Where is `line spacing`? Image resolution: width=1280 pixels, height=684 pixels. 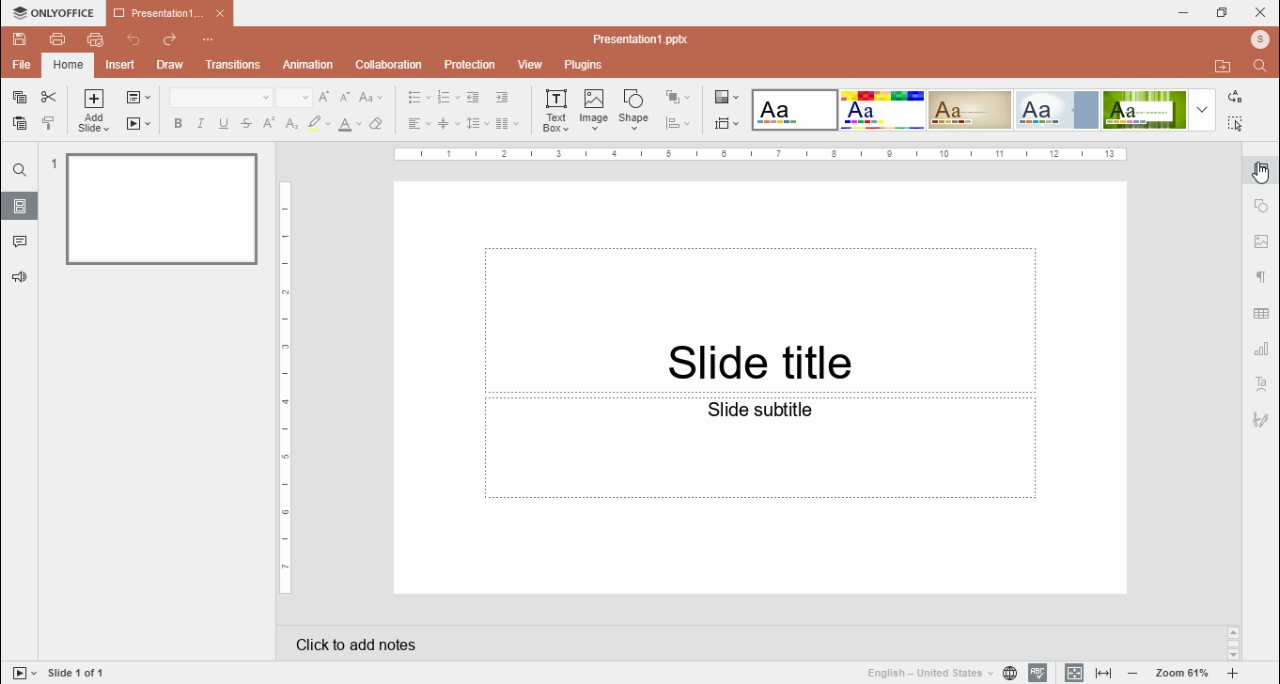
line spacing is located at coordinates (477, 124).